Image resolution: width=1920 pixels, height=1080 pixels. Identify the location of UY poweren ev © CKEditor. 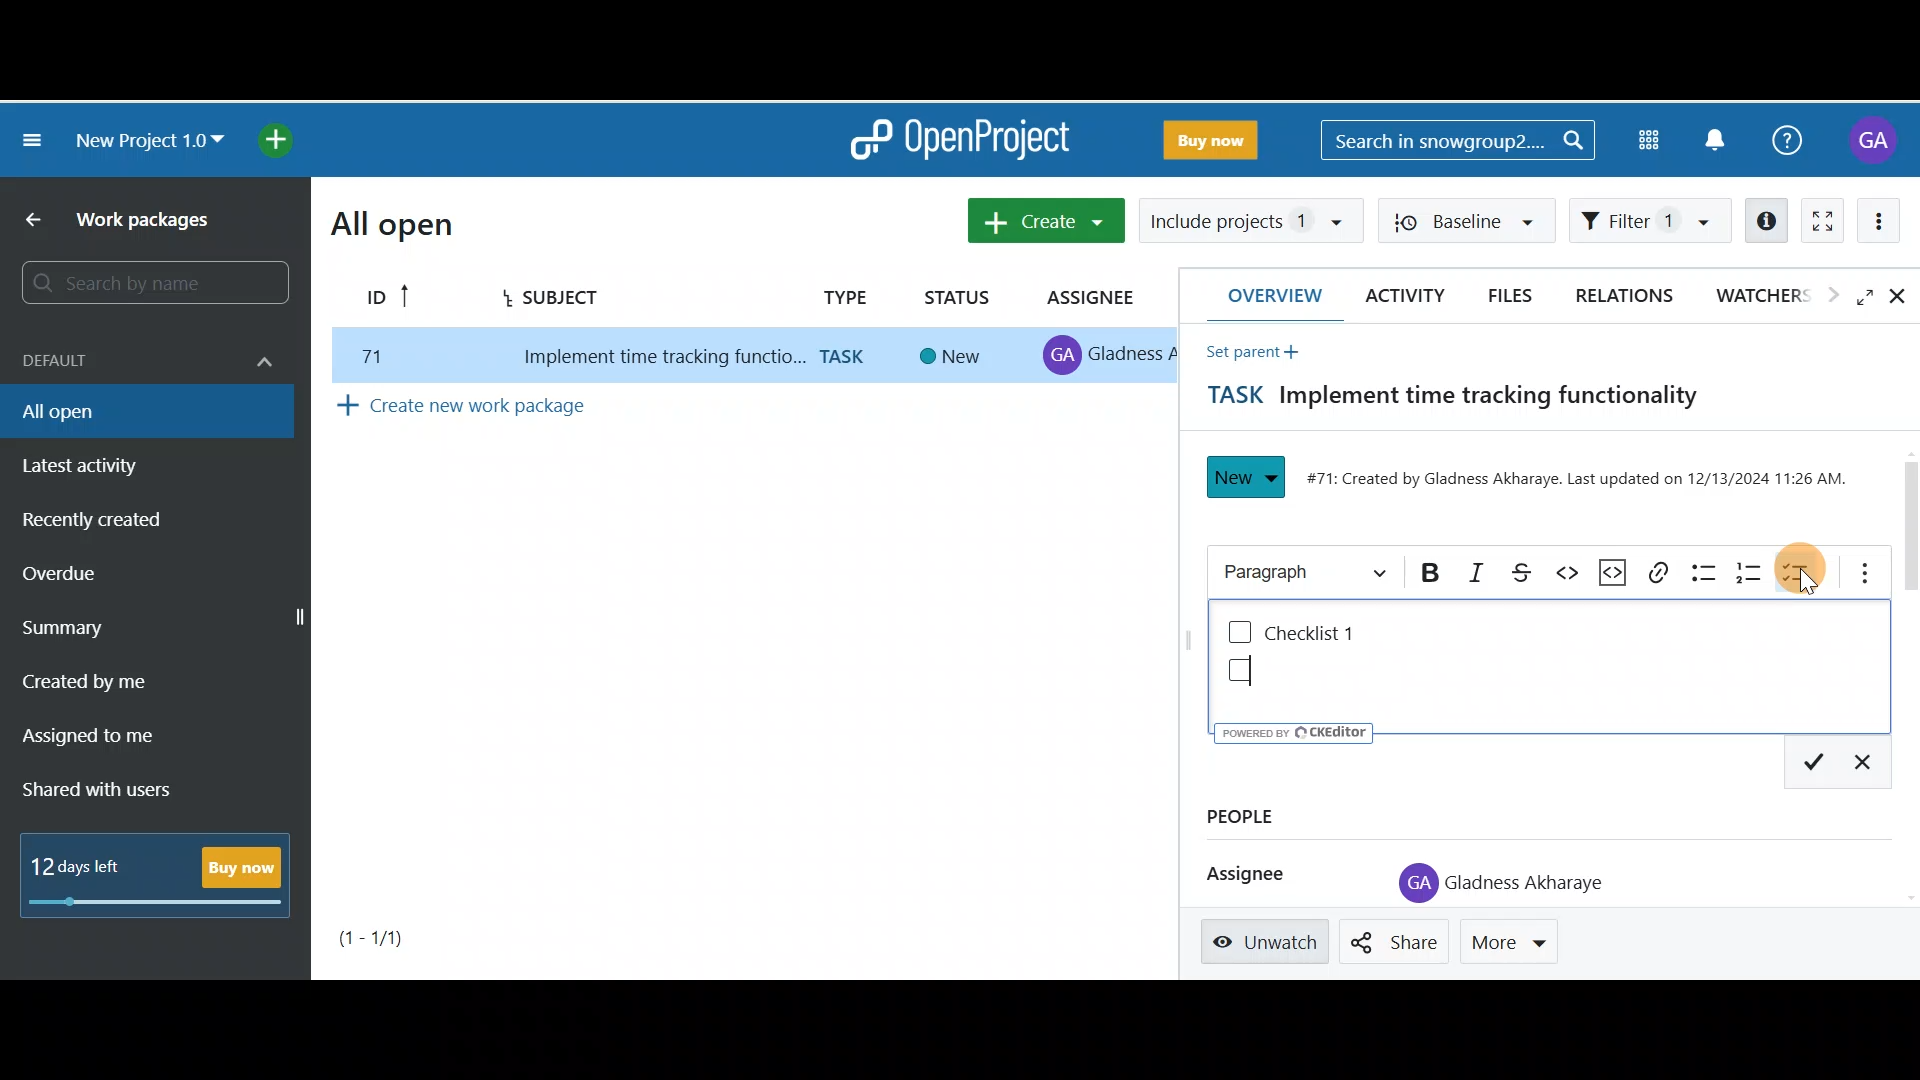
(1294, 732).